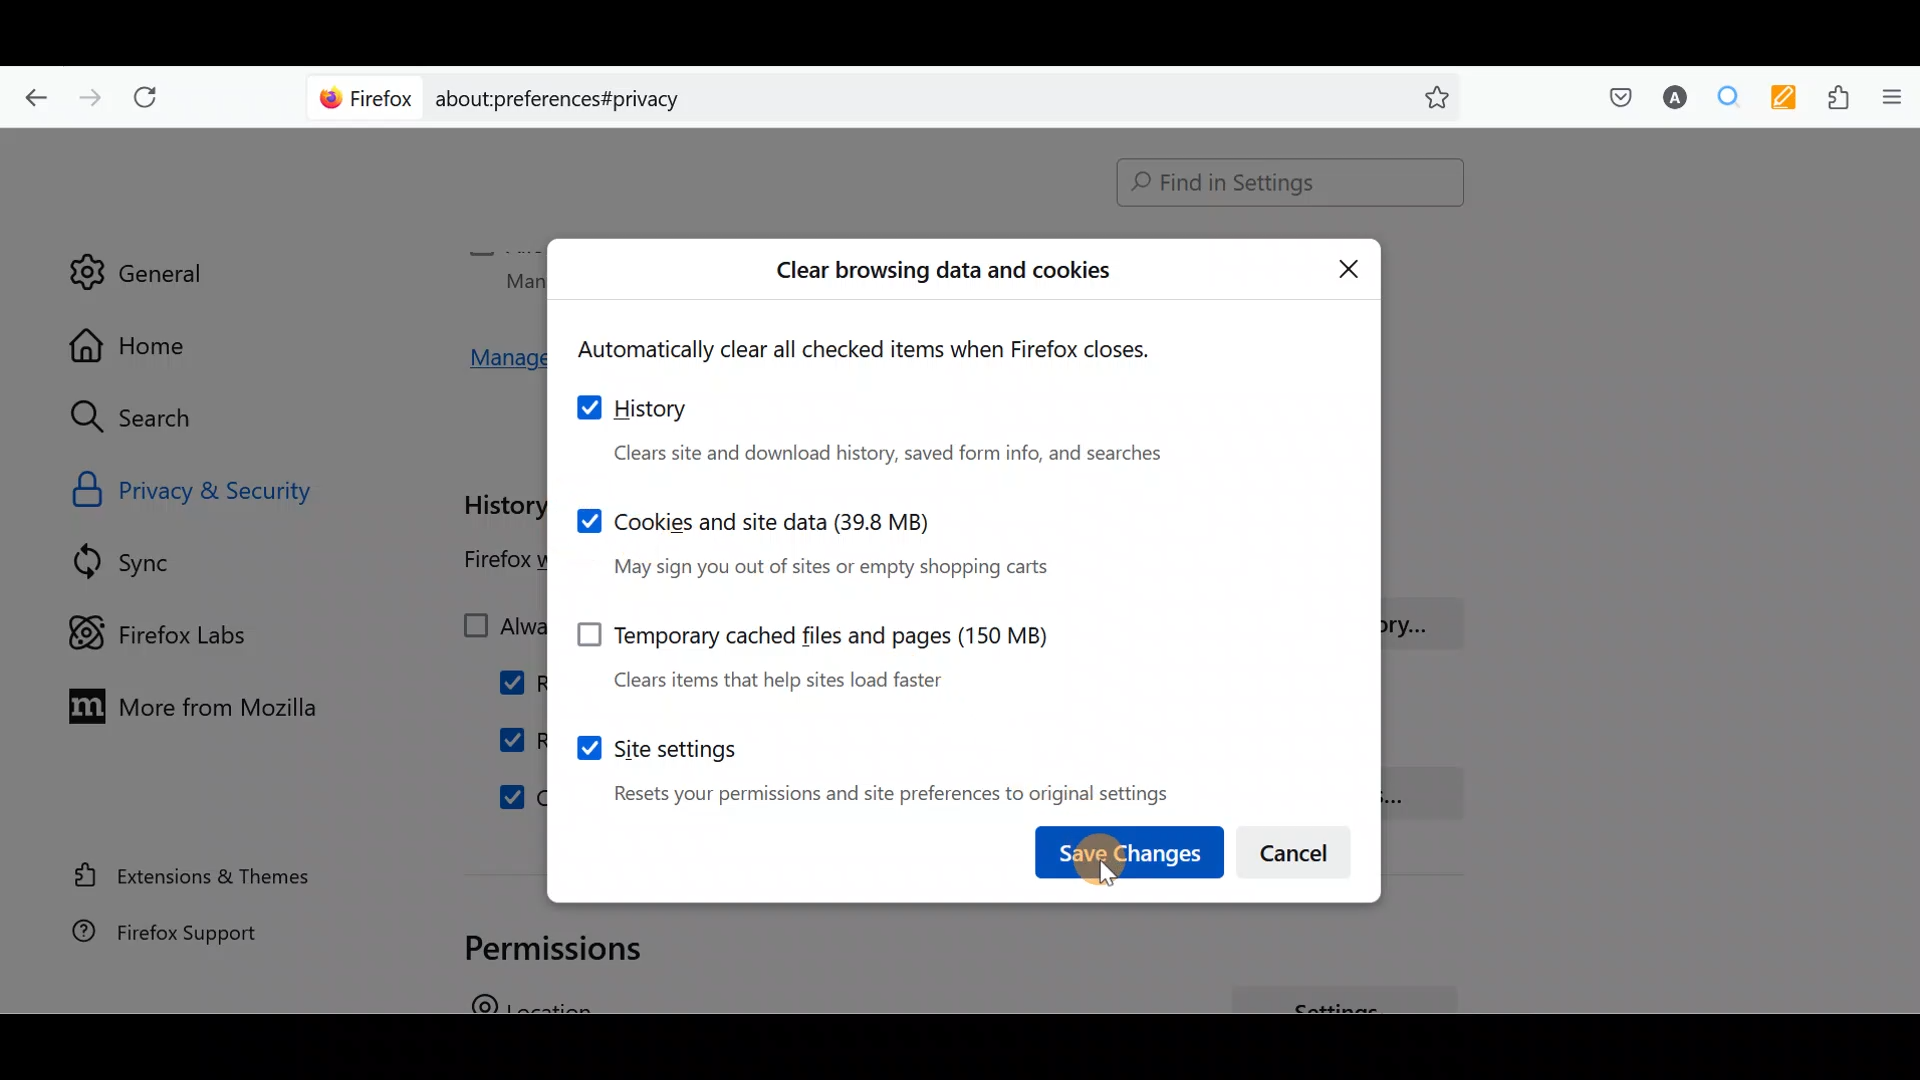 This screenshot has height=1080, width=1920. What do you see at coordinates (149, 561) in the screenshot?
I see `Sync` at bounding box center [149, 561].